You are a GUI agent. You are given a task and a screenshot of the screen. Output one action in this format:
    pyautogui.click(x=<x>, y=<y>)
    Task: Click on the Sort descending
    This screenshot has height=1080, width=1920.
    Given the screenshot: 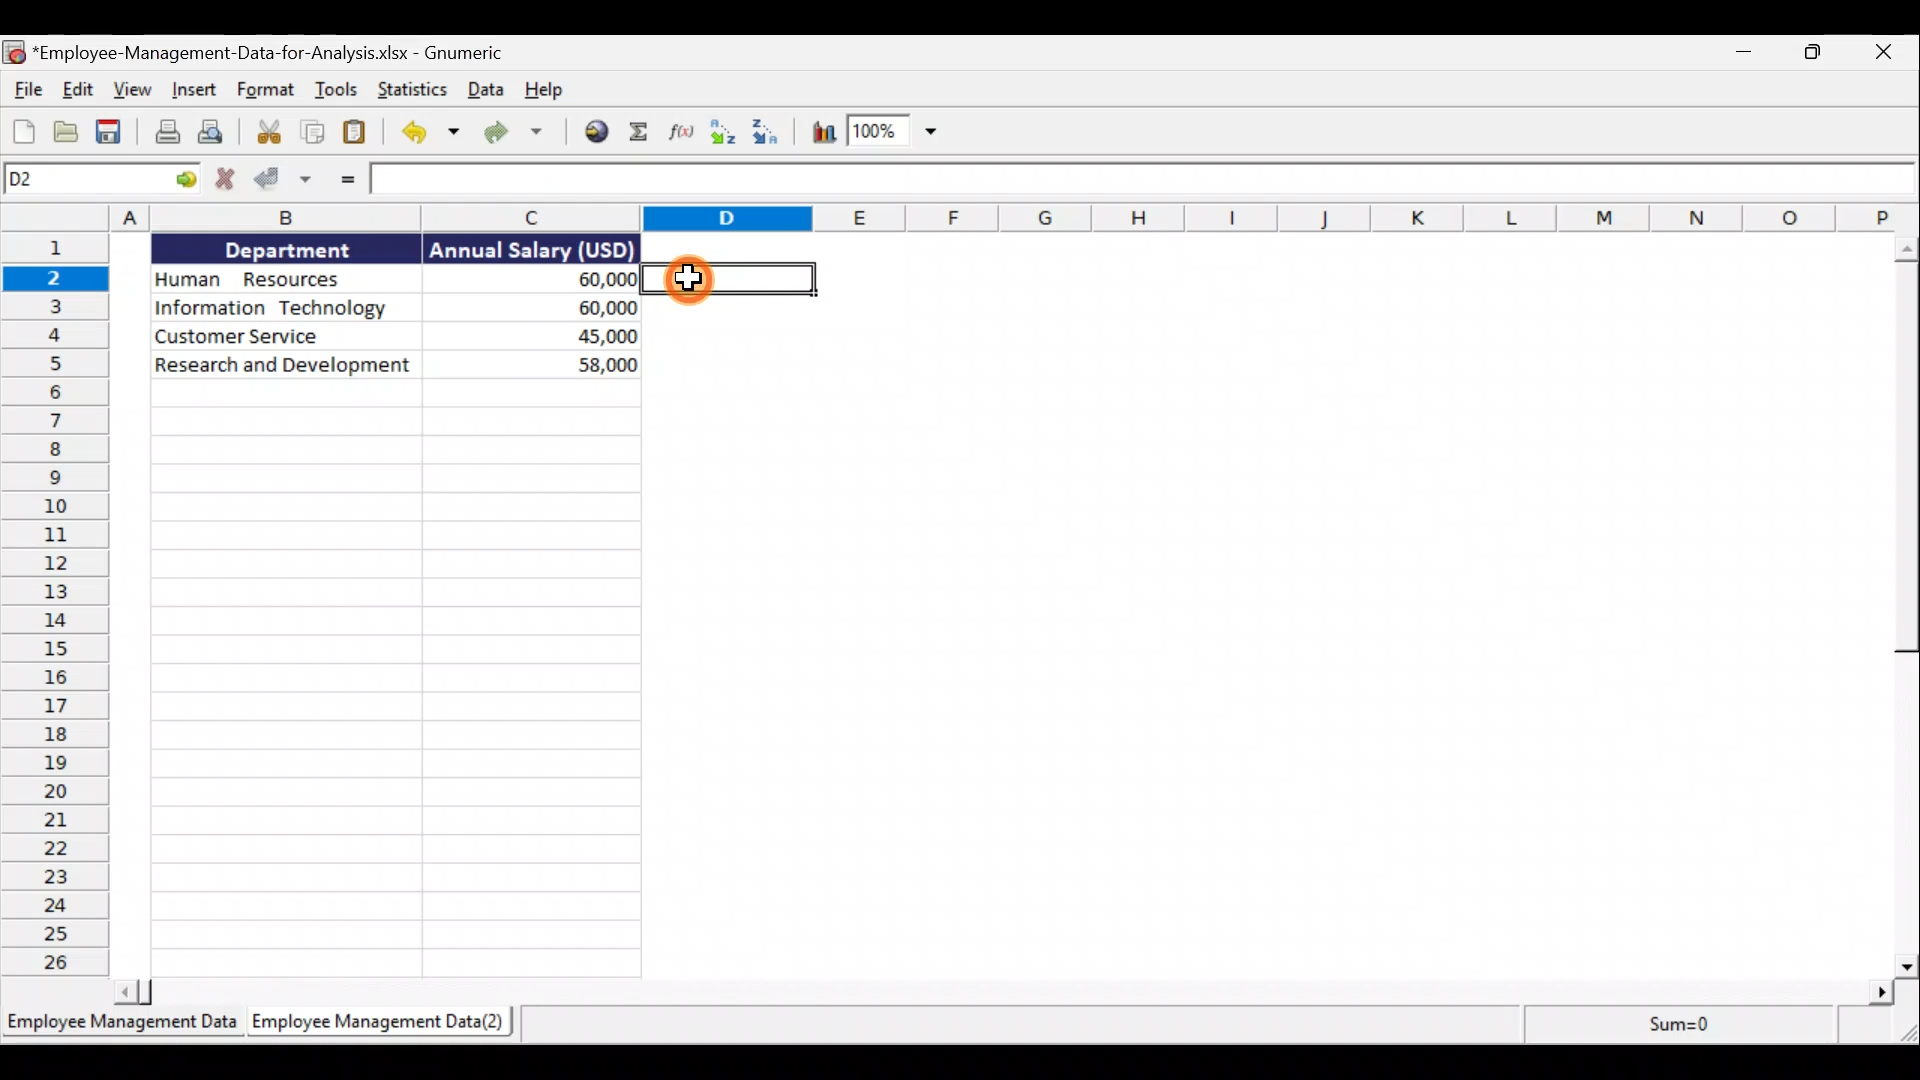 What is the action you would take?
    pyautogui.click(x=773, y=133)
    